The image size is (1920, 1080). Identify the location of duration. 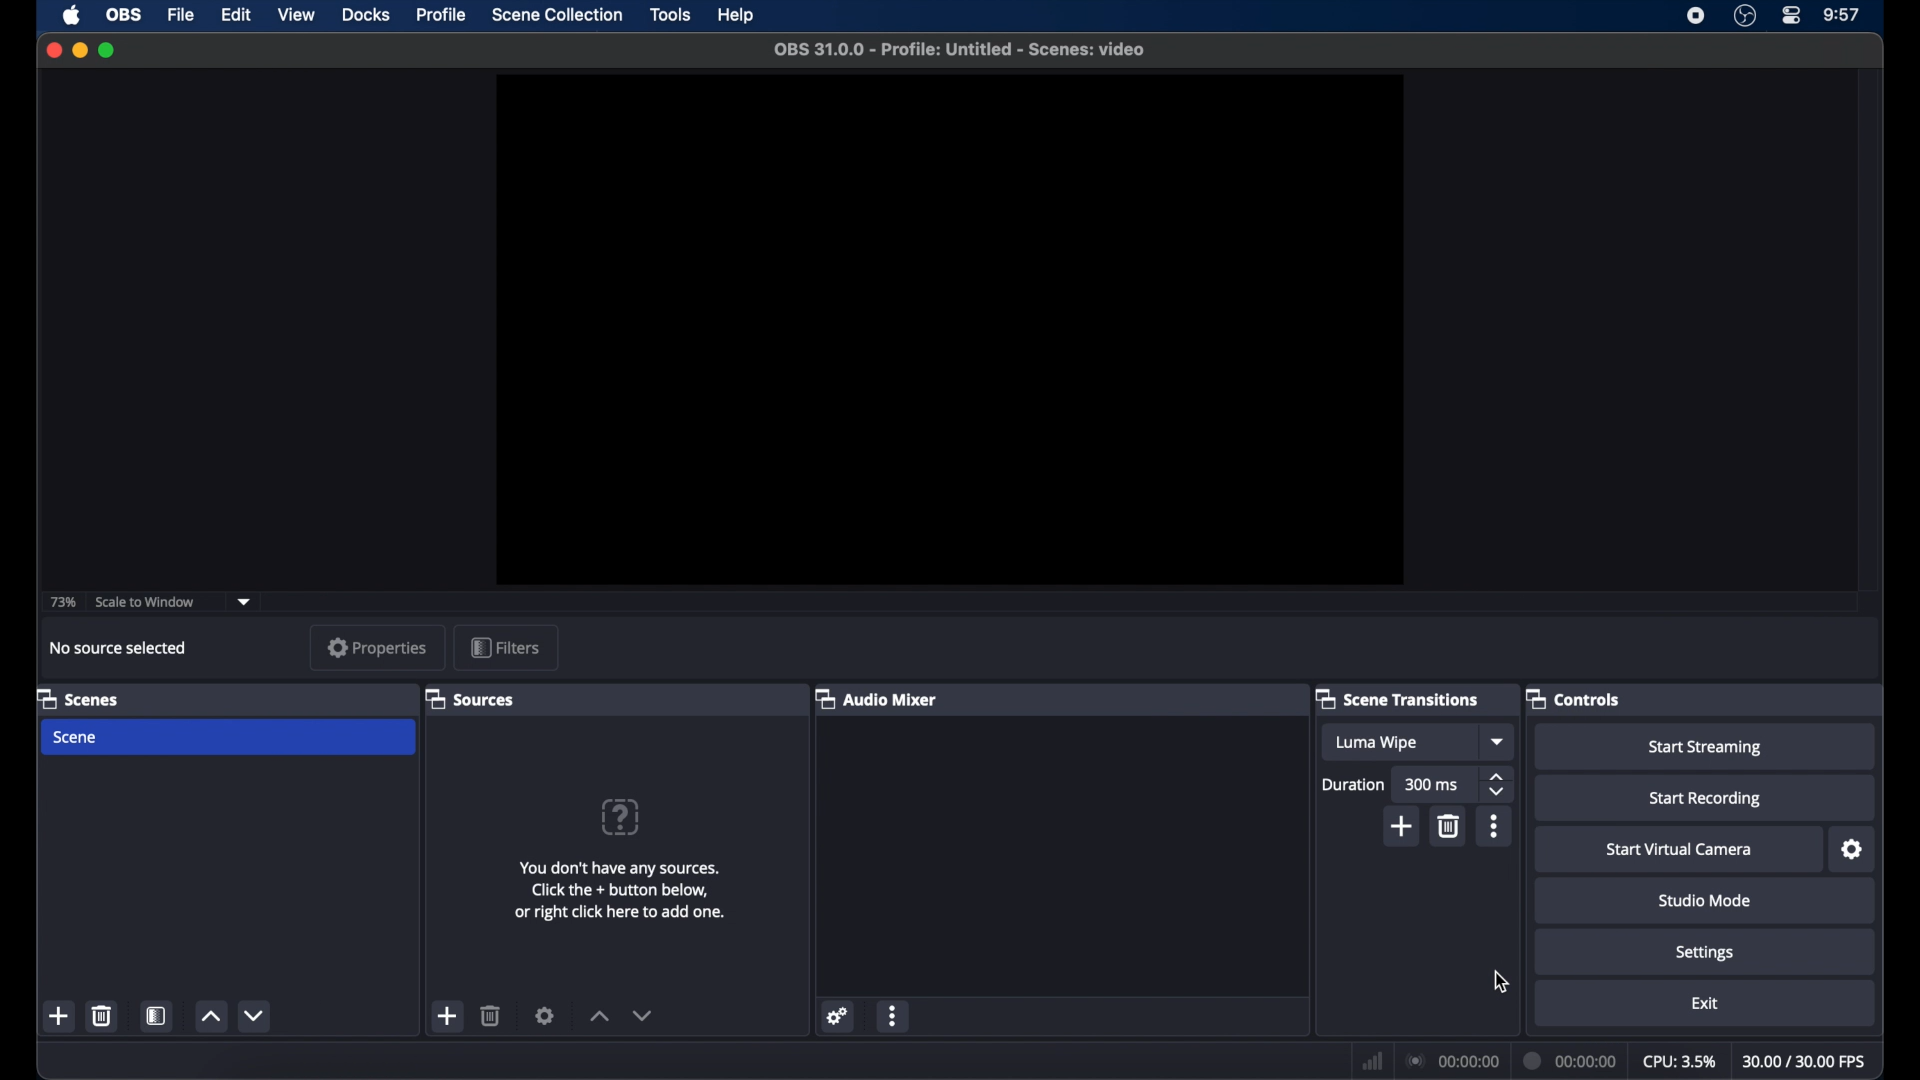
(1354, 784).